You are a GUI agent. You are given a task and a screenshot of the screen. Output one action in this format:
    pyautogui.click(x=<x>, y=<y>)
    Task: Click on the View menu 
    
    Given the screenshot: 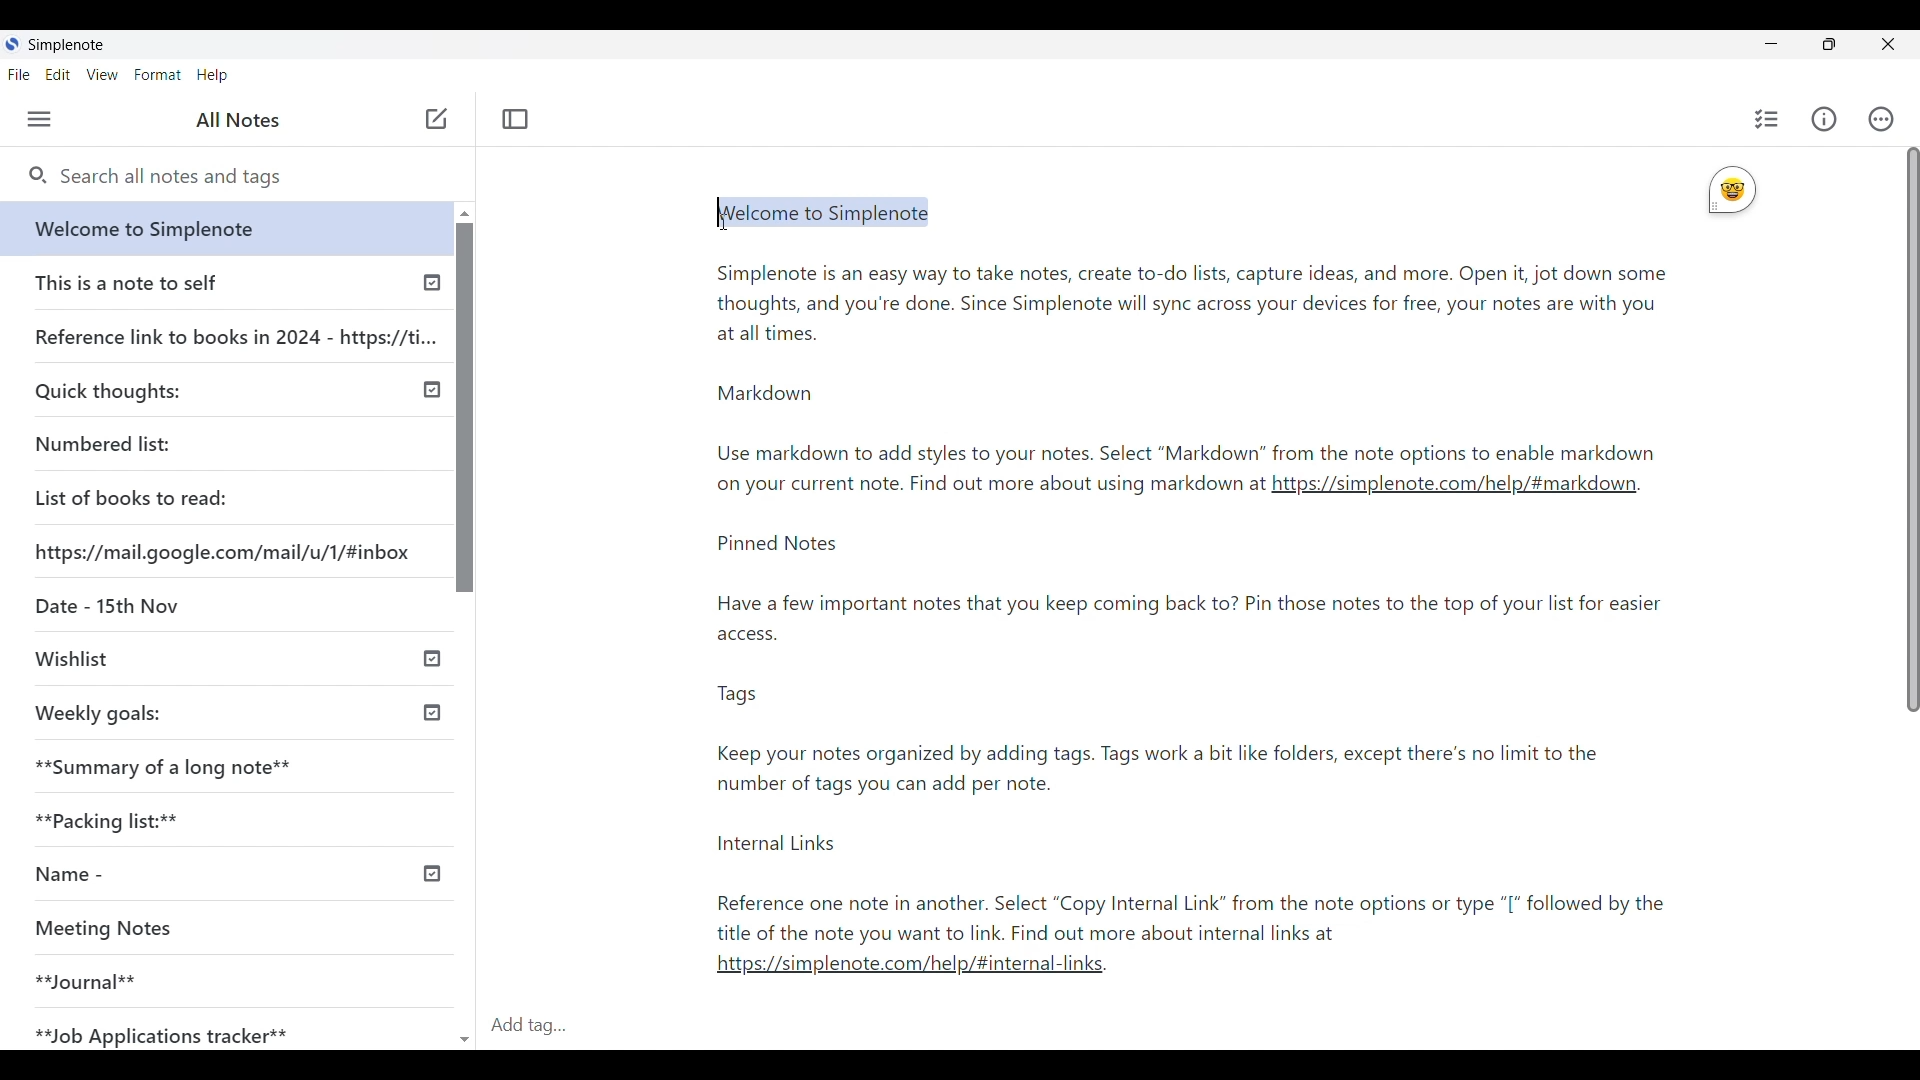 What is the action you would take?
    pyautogui.click(x=103, y=74)
    